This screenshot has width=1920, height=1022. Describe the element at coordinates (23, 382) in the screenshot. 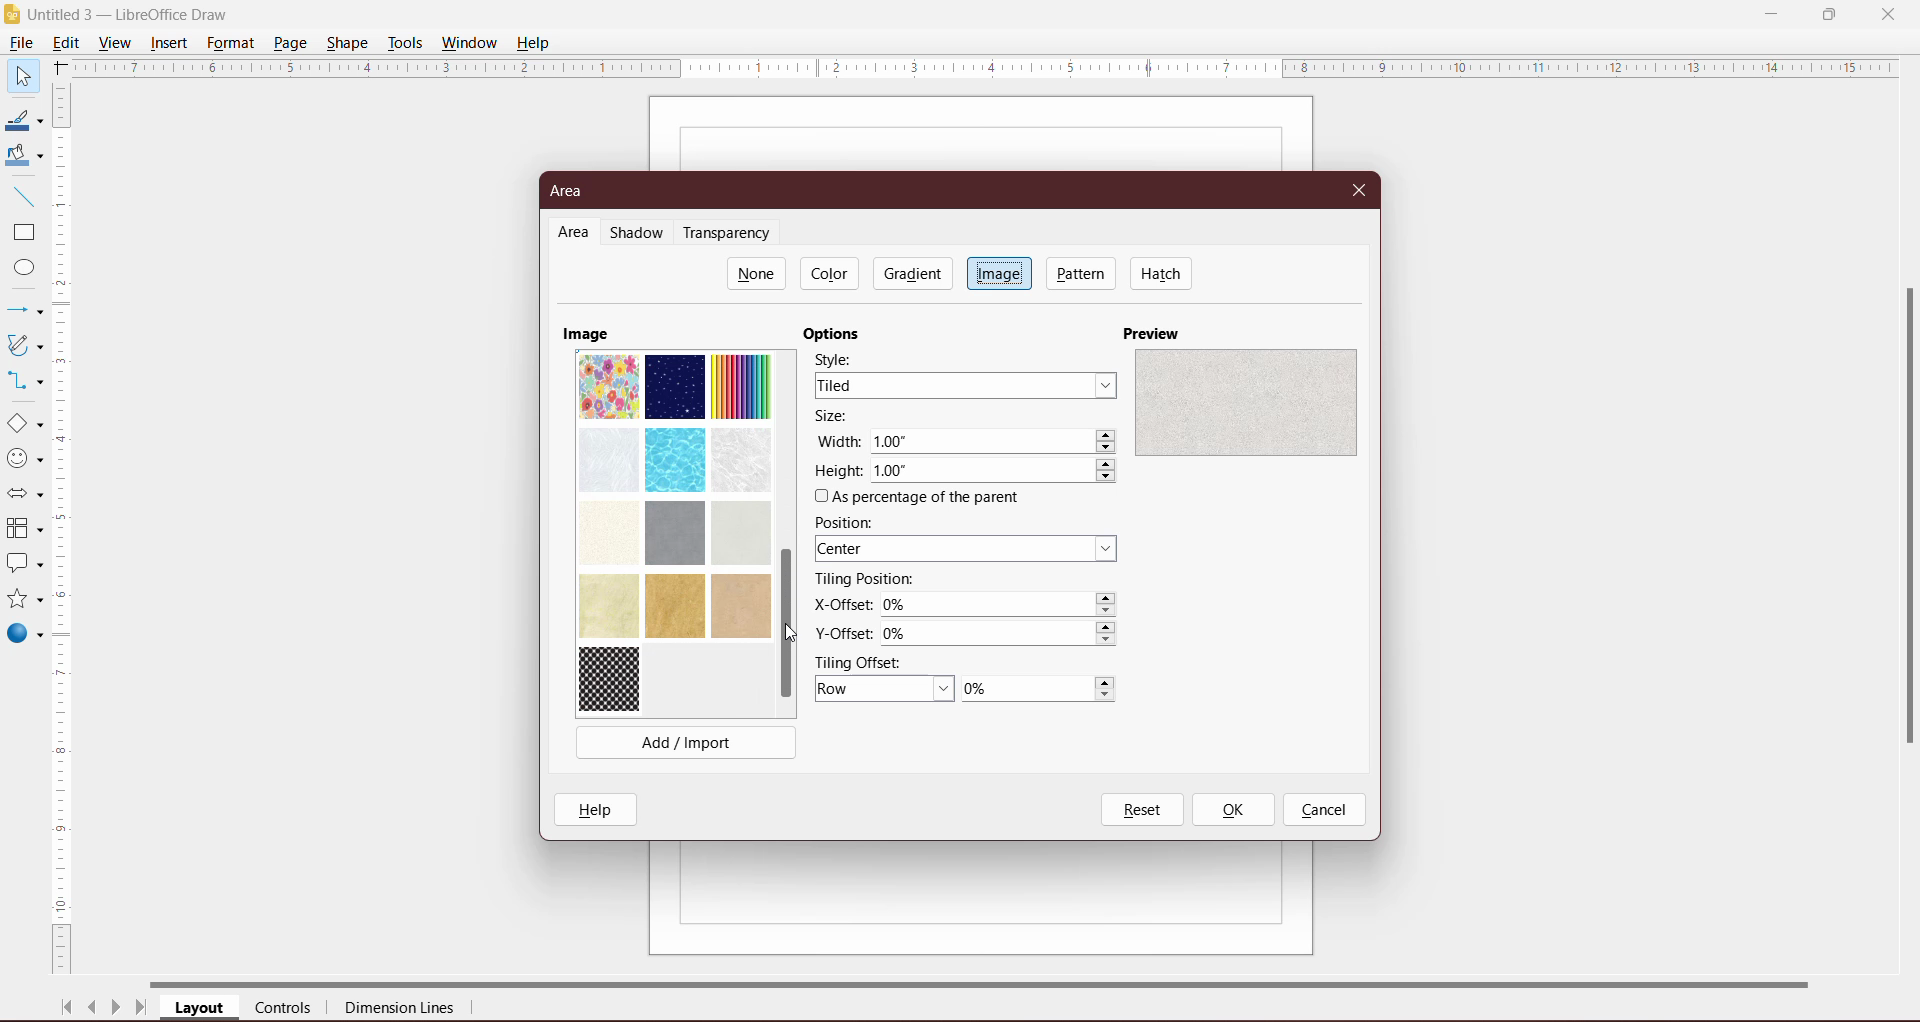

I see `Connectors` at that location.